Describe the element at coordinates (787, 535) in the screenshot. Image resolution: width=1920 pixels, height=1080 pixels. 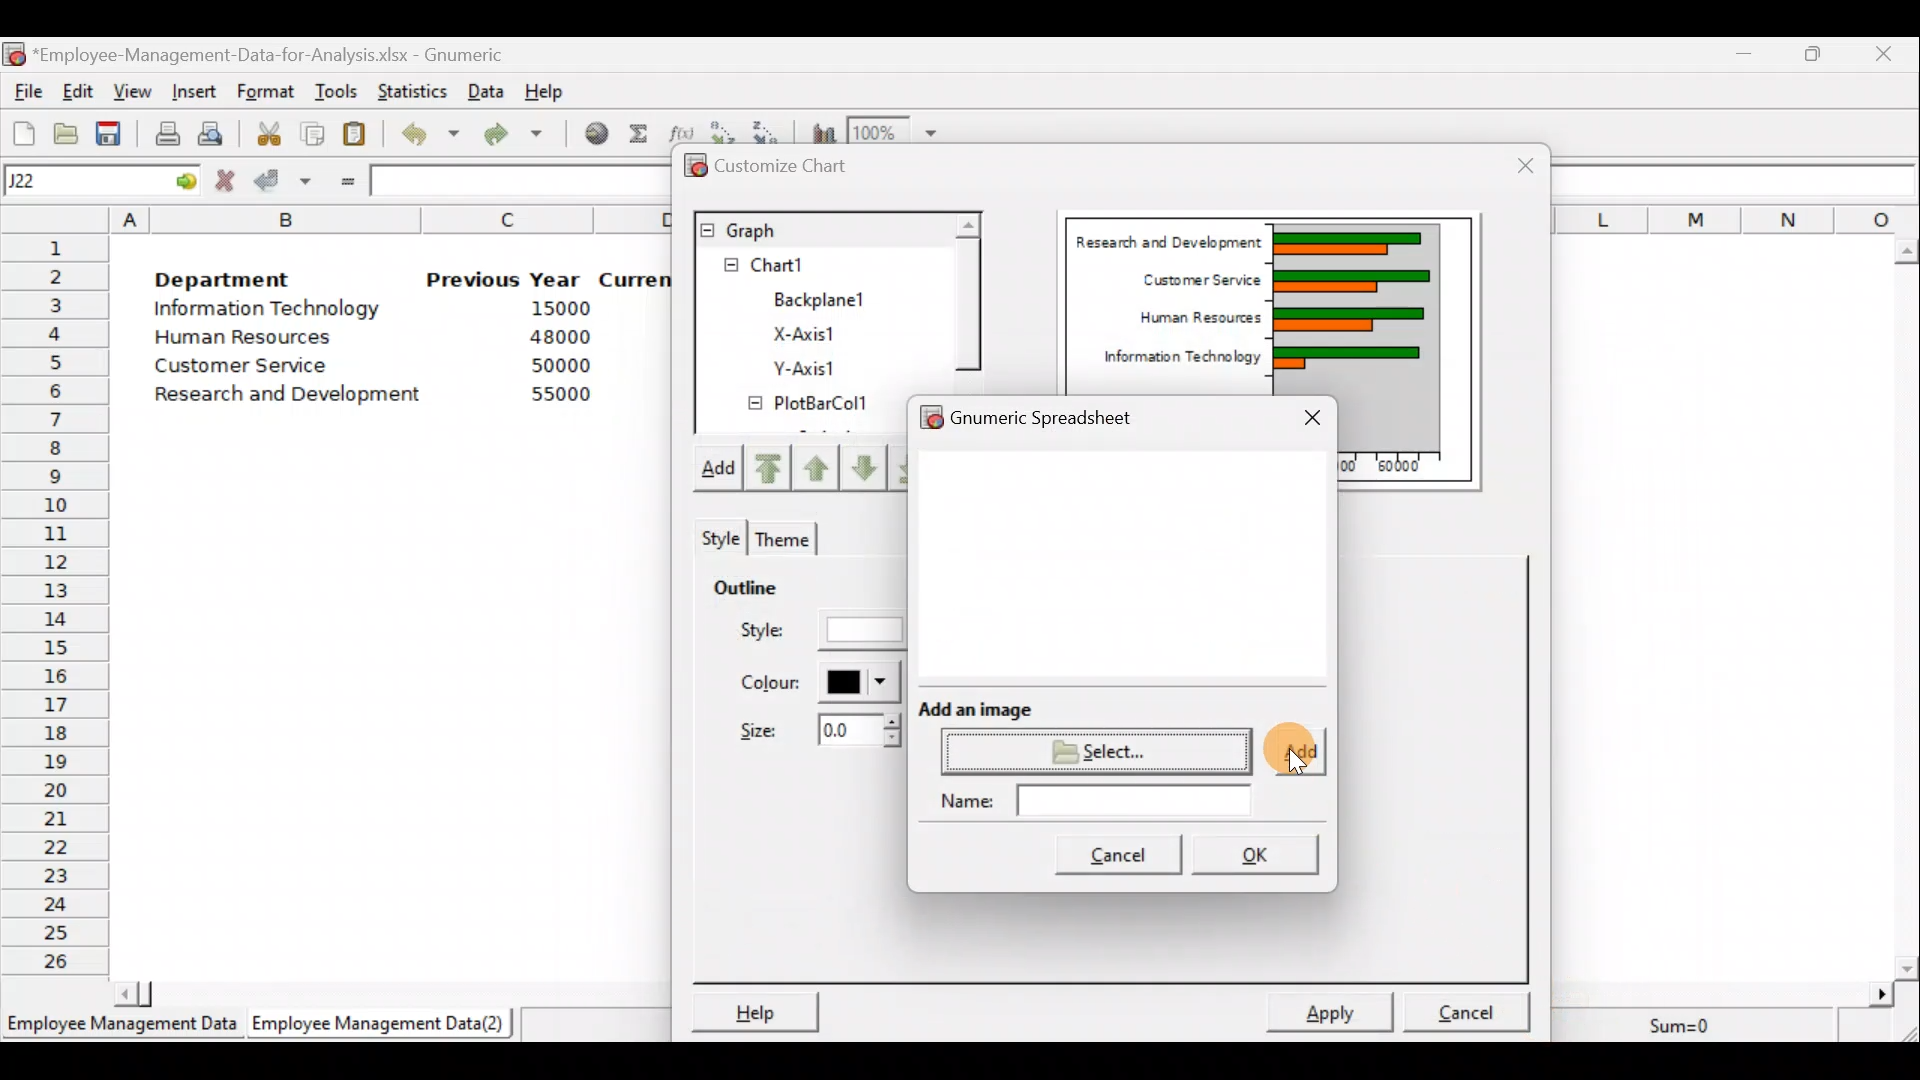
I see `Theme` at that location.